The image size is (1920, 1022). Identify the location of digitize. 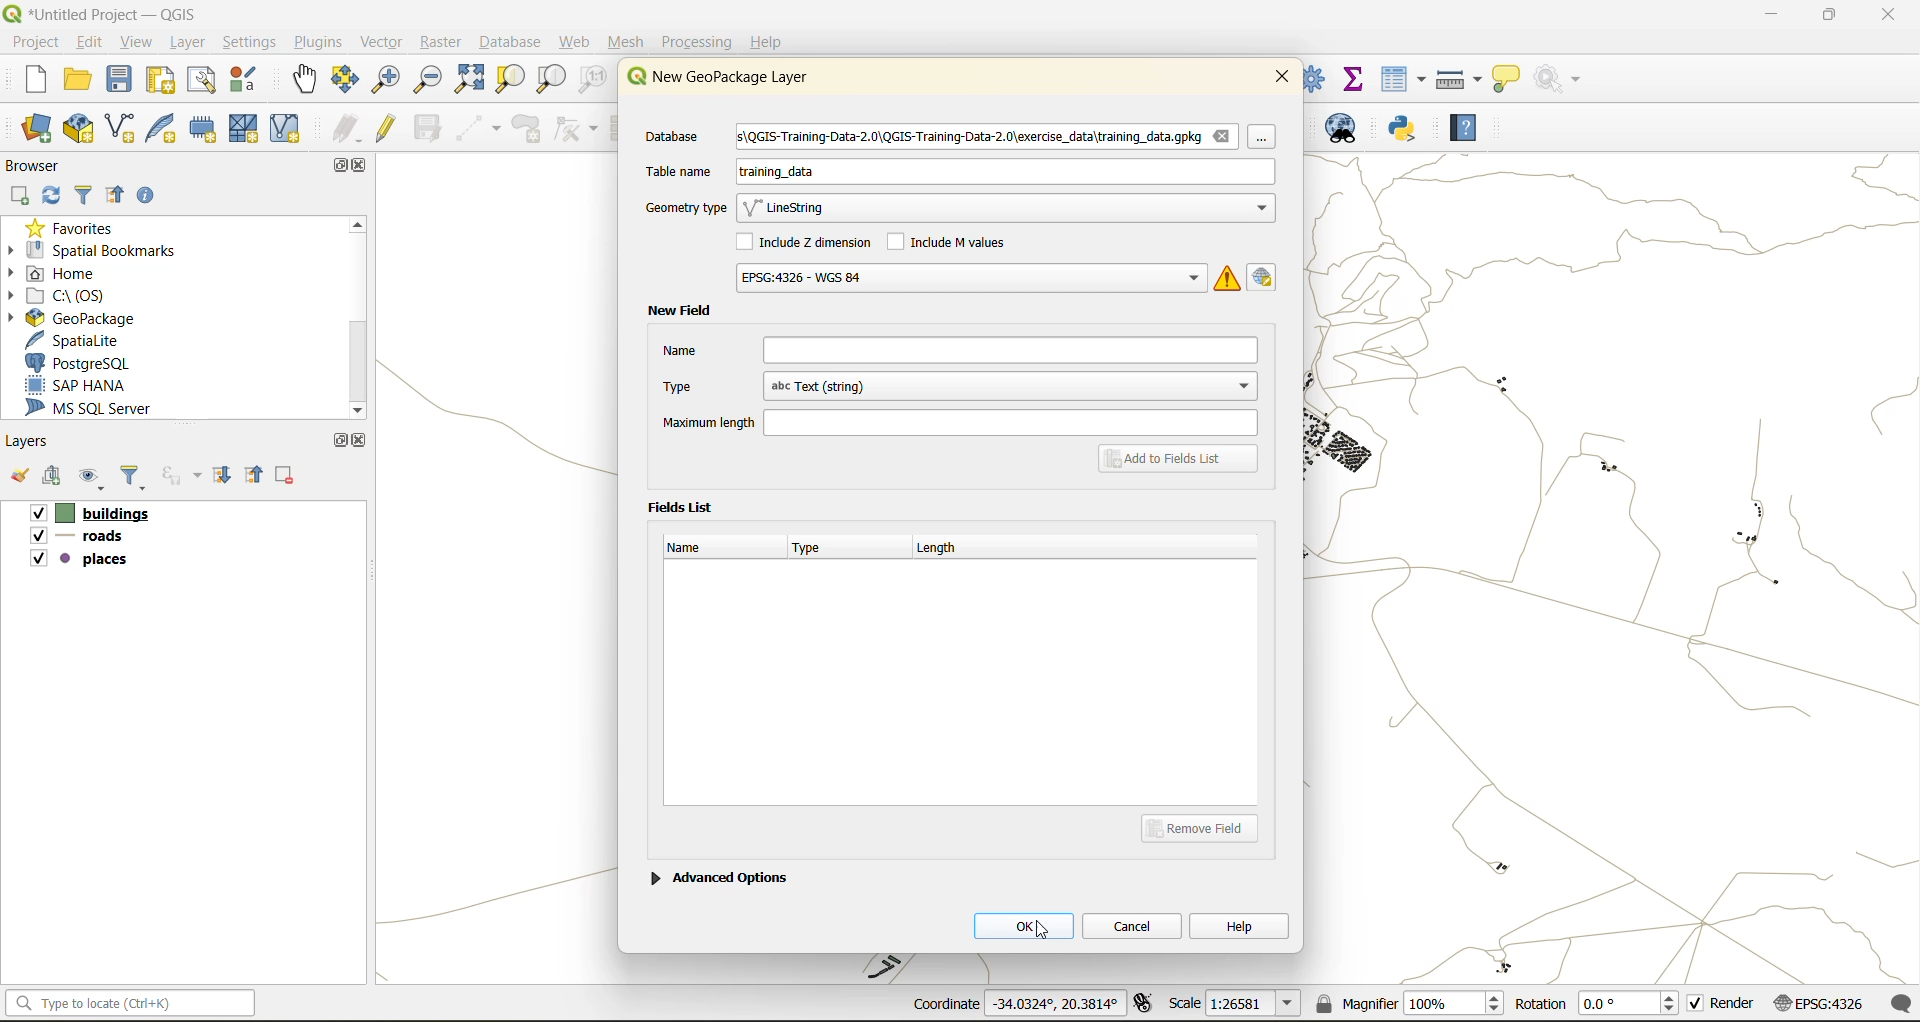
(480, 129).